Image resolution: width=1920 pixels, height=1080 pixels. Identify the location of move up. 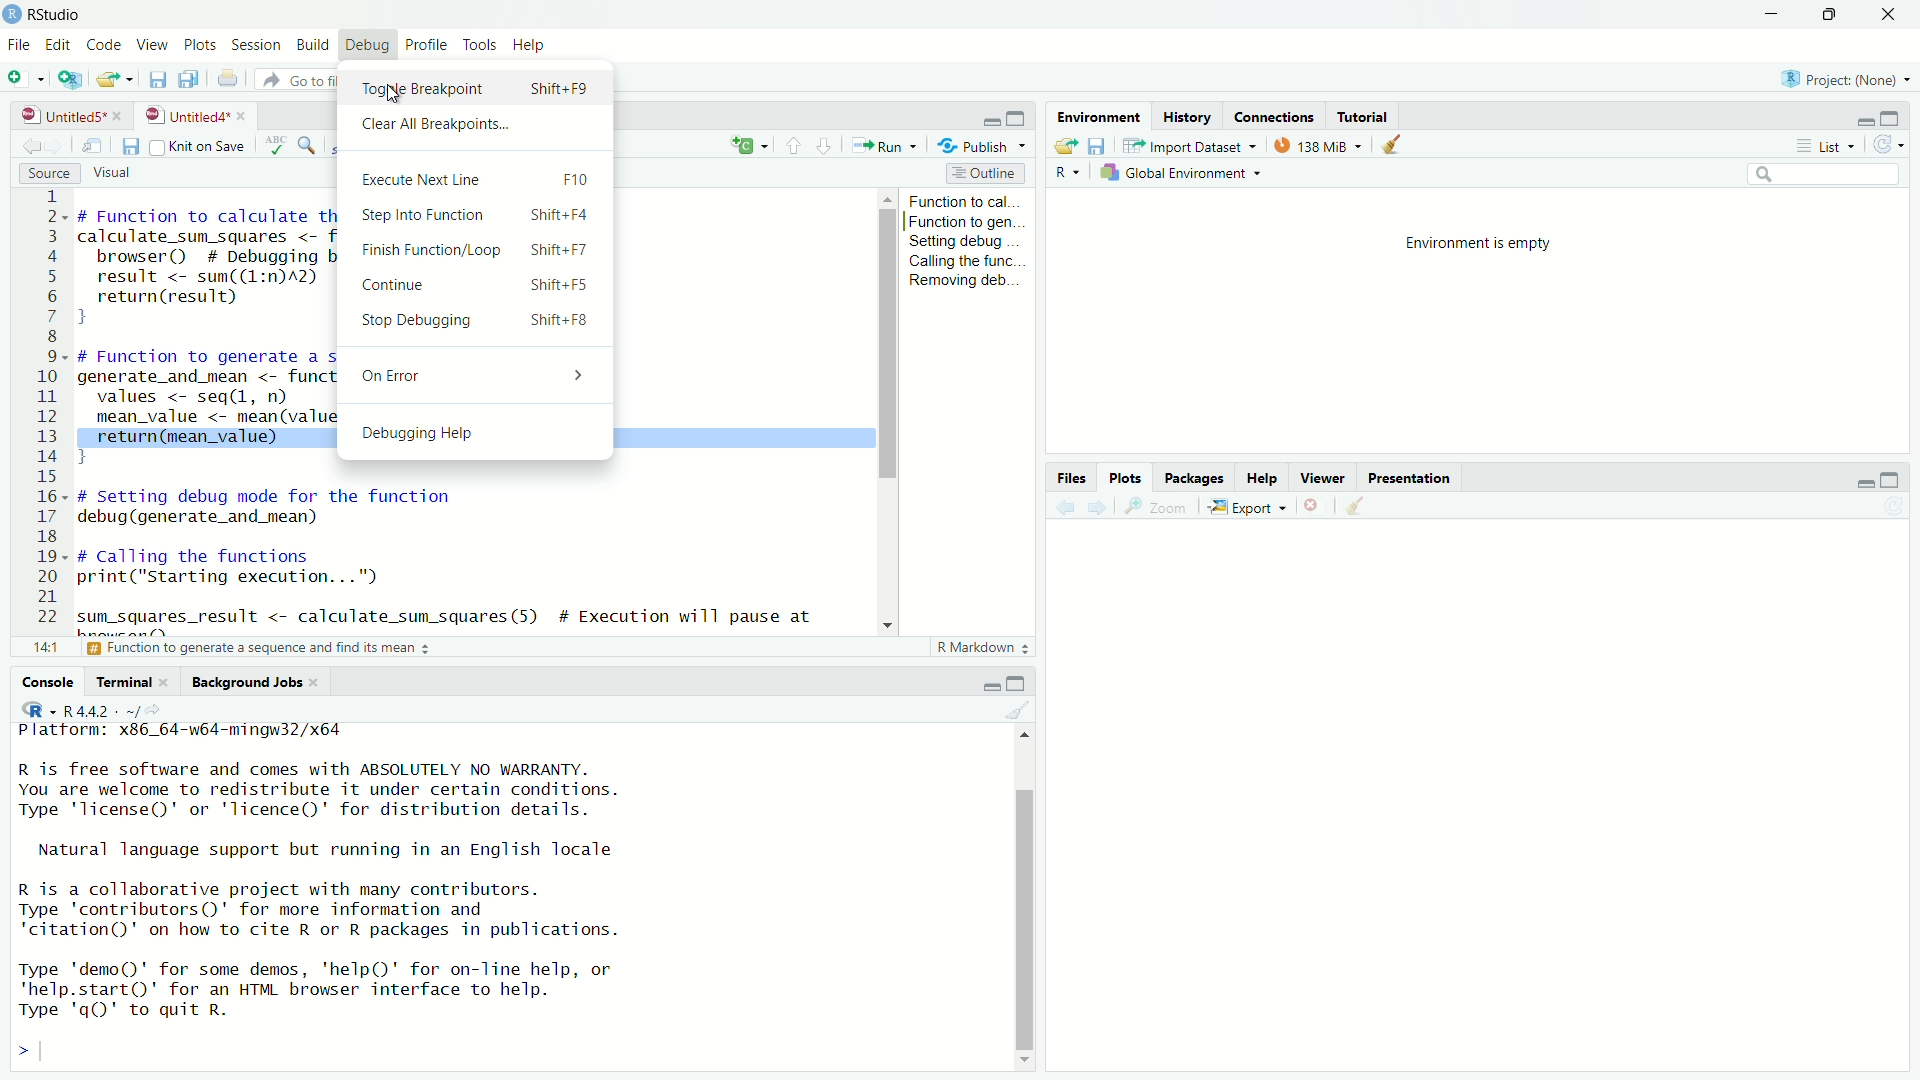
(885, 197).